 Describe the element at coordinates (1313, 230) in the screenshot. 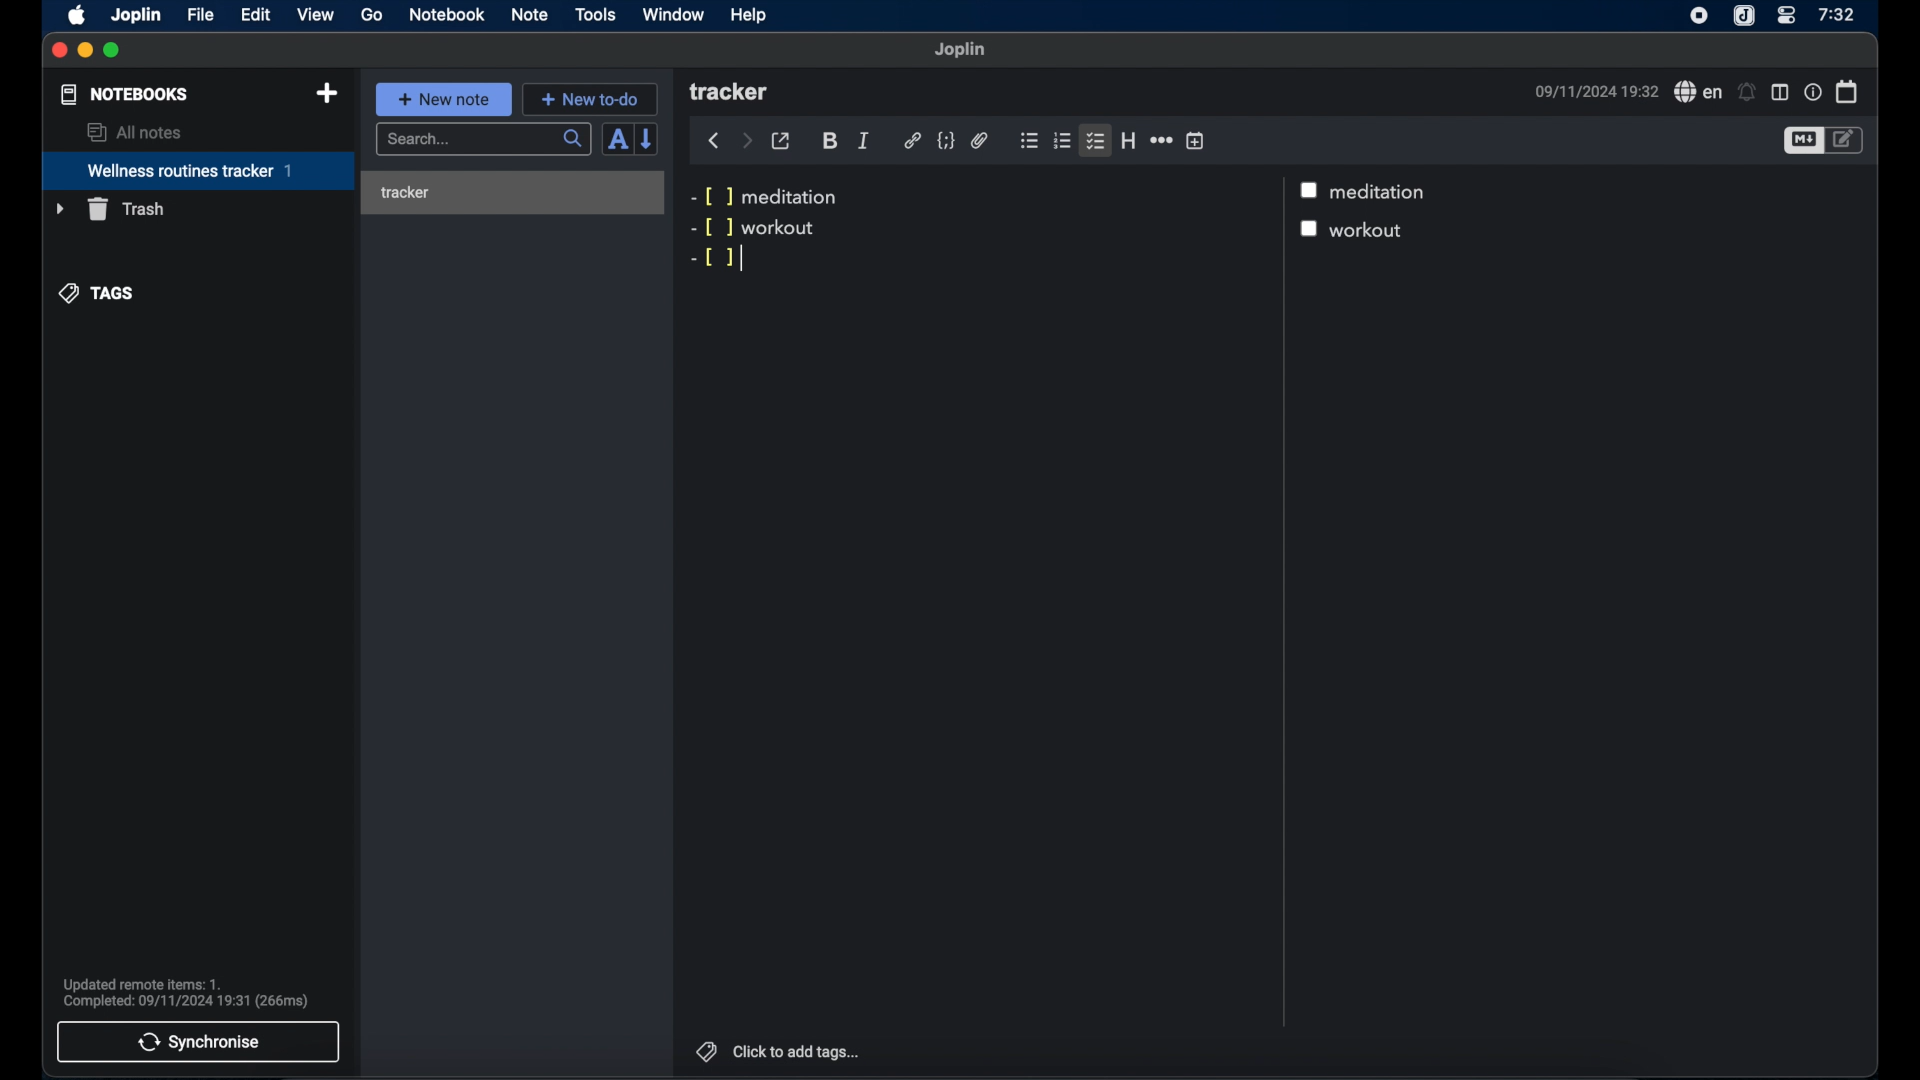

I see `checkbox` at that location.